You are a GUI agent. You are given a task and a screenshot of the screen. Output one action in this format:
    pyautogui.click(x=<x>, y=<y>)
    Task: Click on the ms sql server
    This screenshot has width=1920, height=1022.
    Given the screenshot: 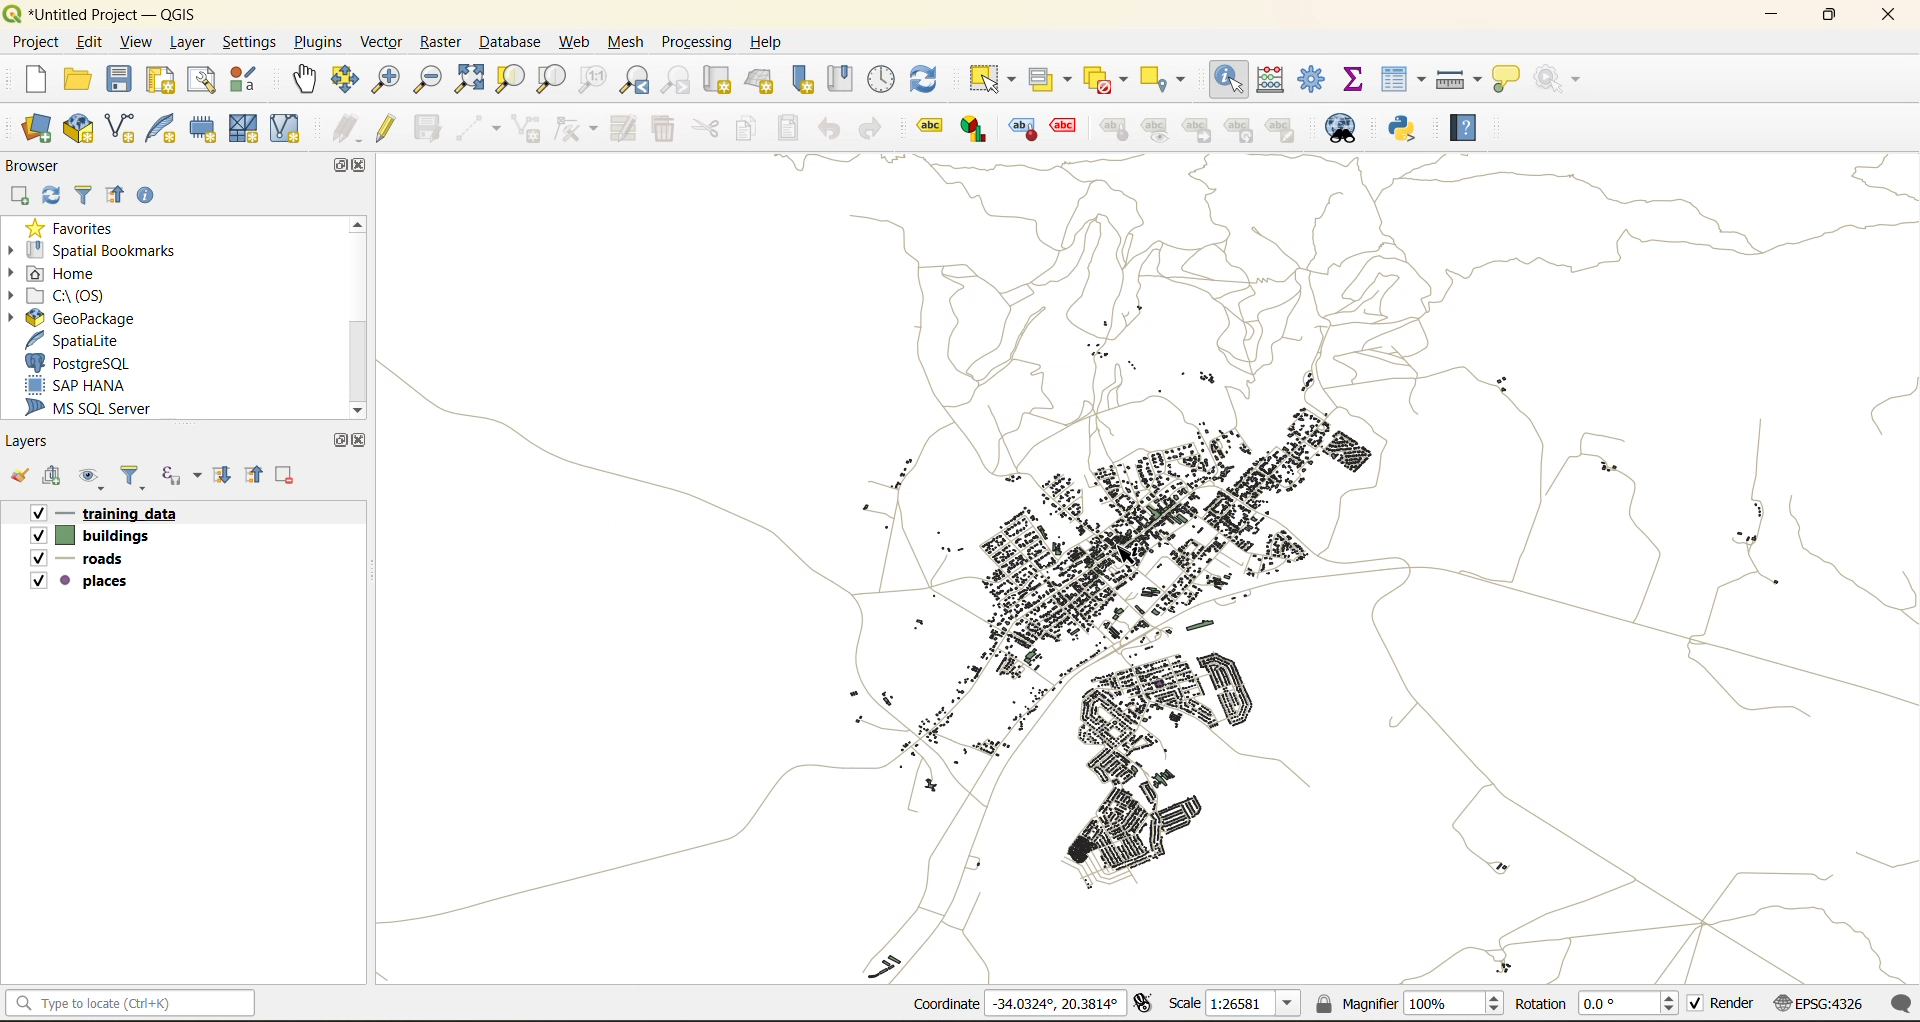 What is the action you would take?
    pyautogui.click(x=102, y=411)
    